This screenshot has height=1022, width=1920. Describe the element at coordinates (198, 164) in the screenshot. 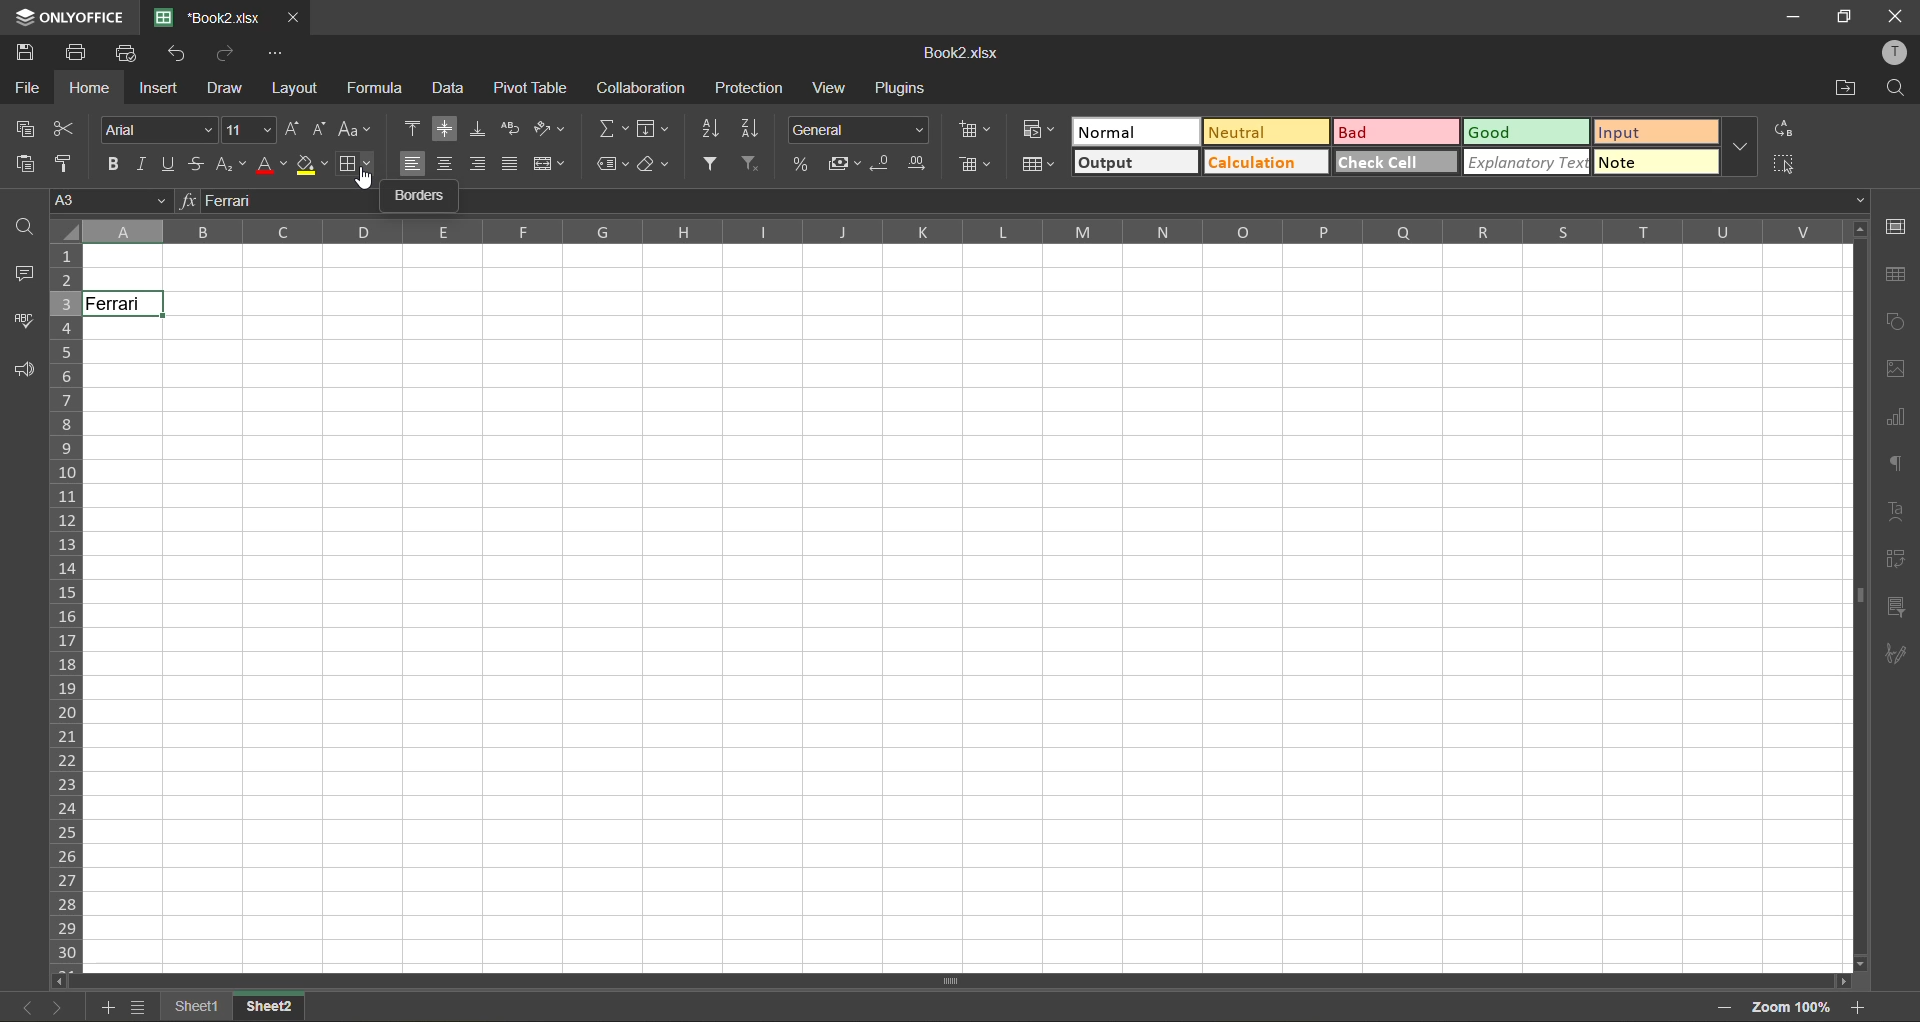

I see `strikethrough` at that location.